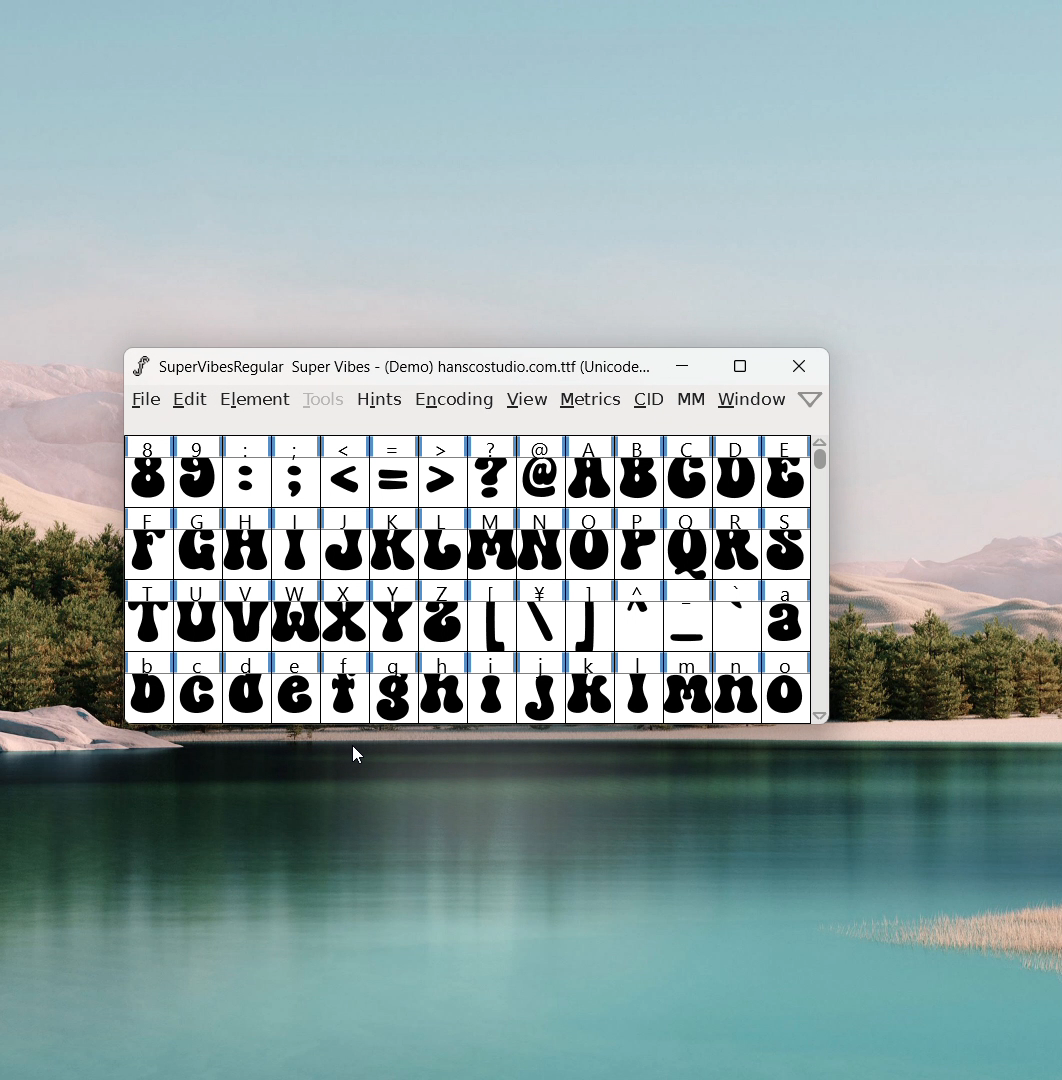  What do you see at coordinates (147, 470) in the screenshot?
I see `8` at bounding box center [147, 470].